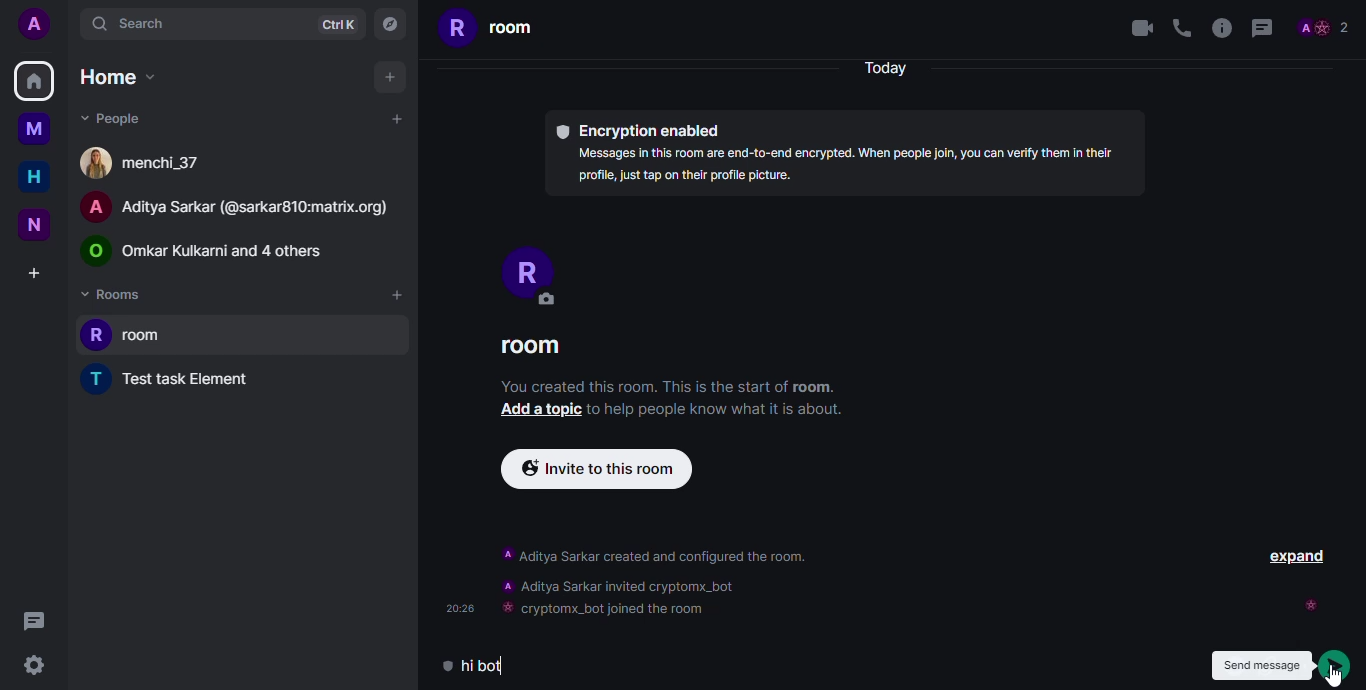 The image size is (1366, 690). Describe the element at coordinates (129, 331) in the screenshot. I see `room` at that location.